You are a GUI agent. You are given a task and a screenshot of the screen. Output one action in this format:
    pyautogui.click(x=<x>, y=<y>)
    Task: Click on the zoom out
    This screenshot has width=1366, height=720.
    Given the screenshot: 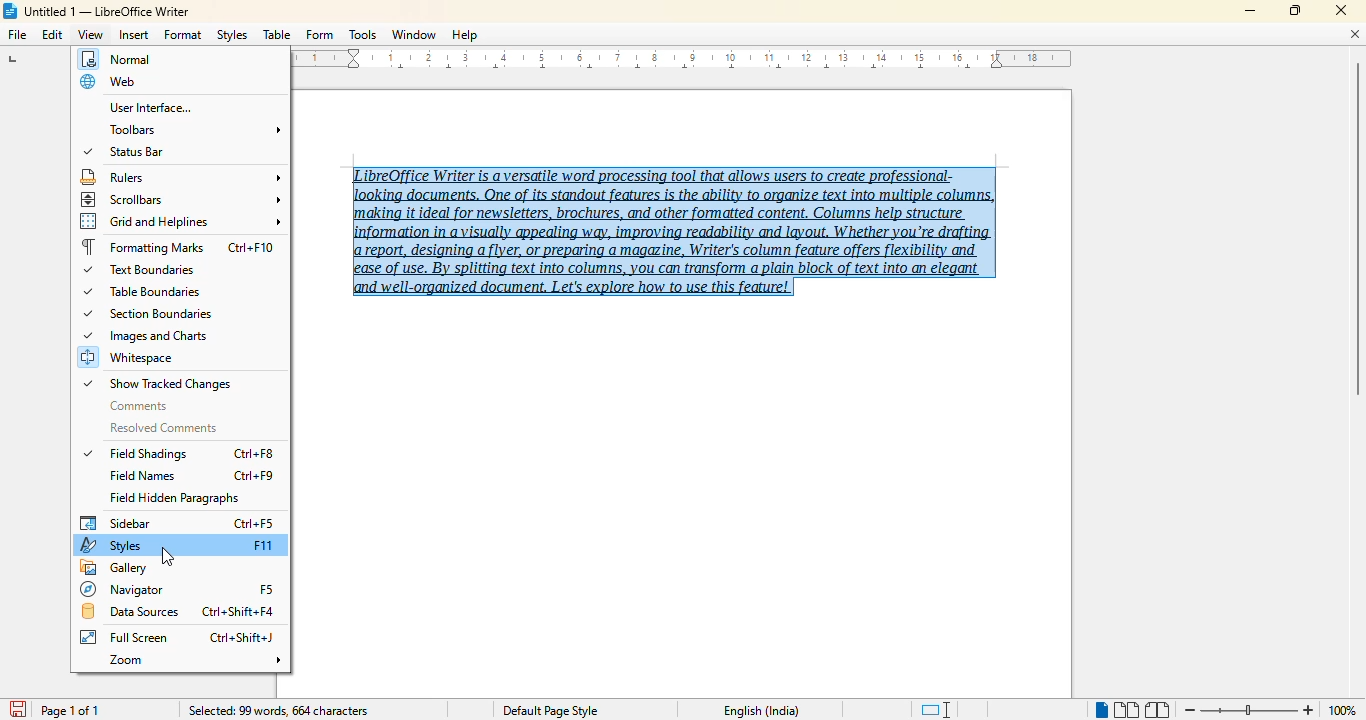 What is the action you would take?
    pyautogui.click(x=1188, y=709)
    